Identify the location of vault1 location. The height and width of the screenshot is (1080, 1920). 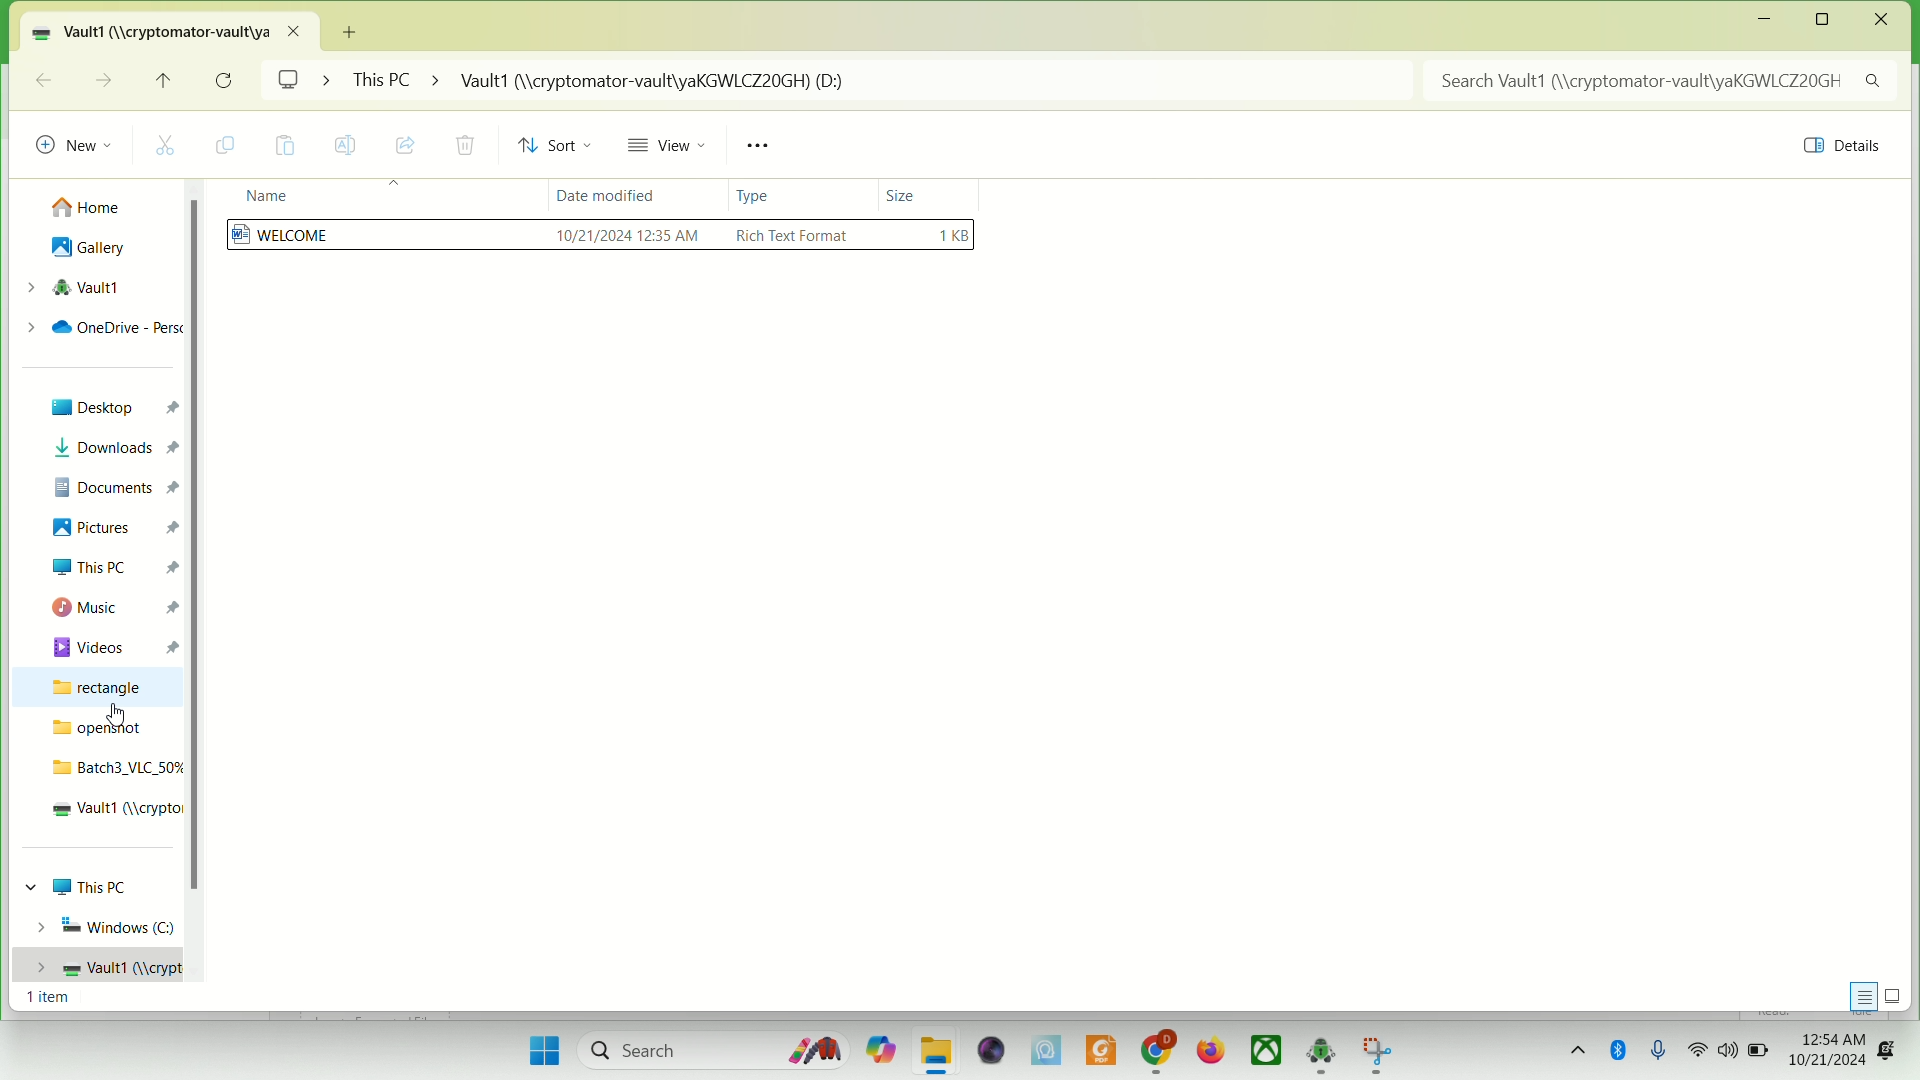
(175, 30).